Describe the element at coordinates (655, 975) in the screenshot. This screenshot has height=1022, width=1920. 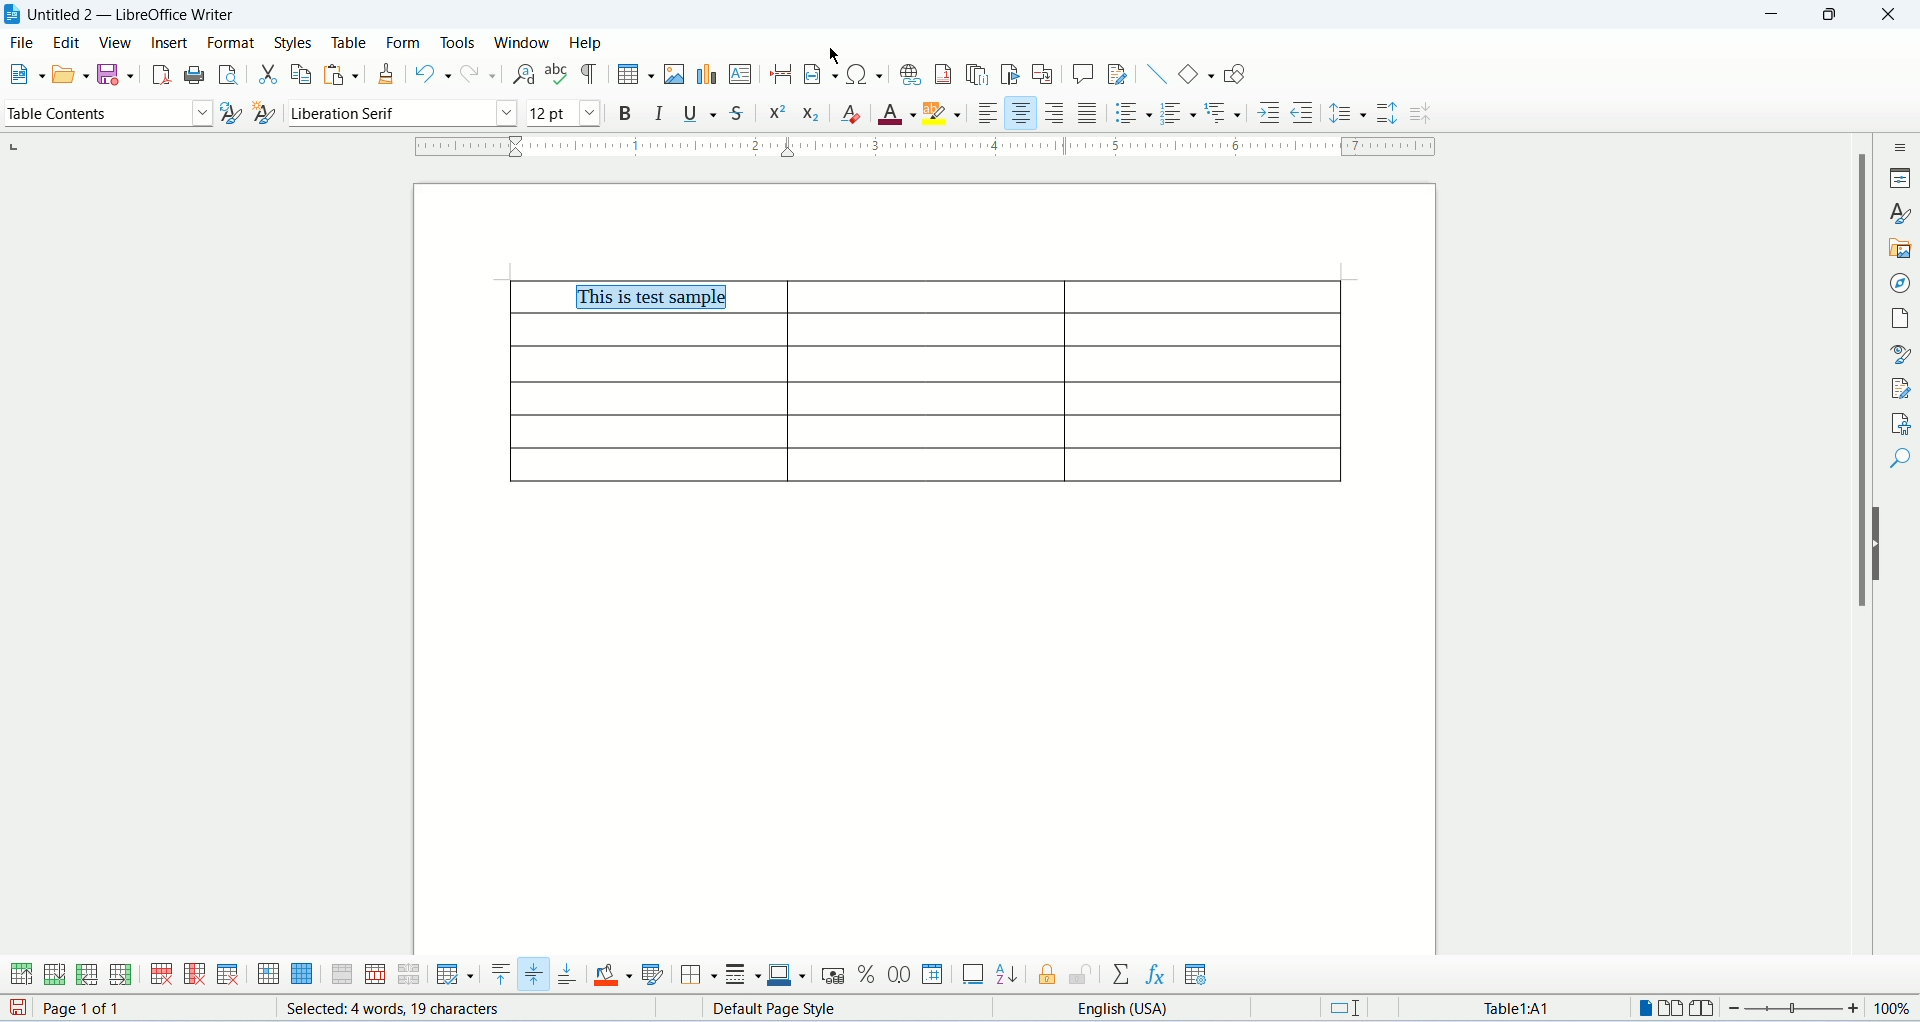
I see `autoformat styles` at that location.